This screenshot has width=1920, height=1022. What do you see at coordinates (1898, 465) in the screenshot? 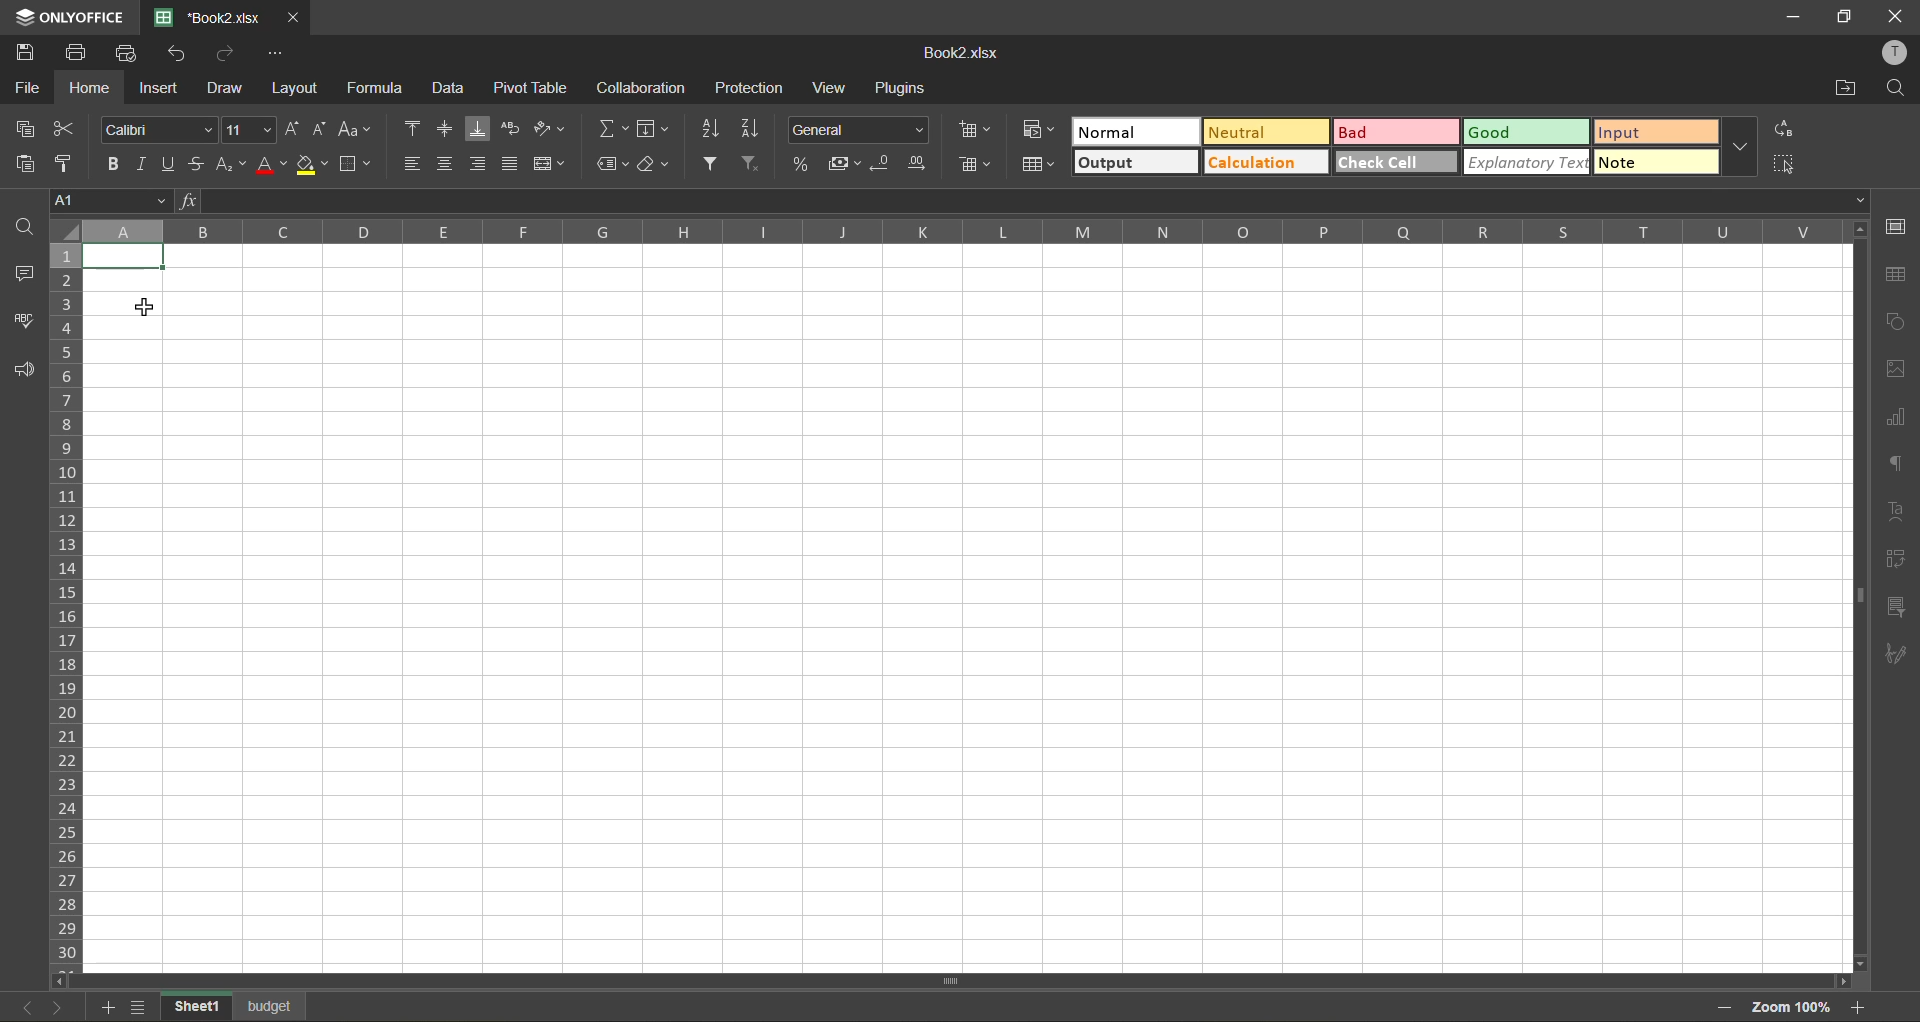
I see `paragraph` at bounding box center [1898, 465].